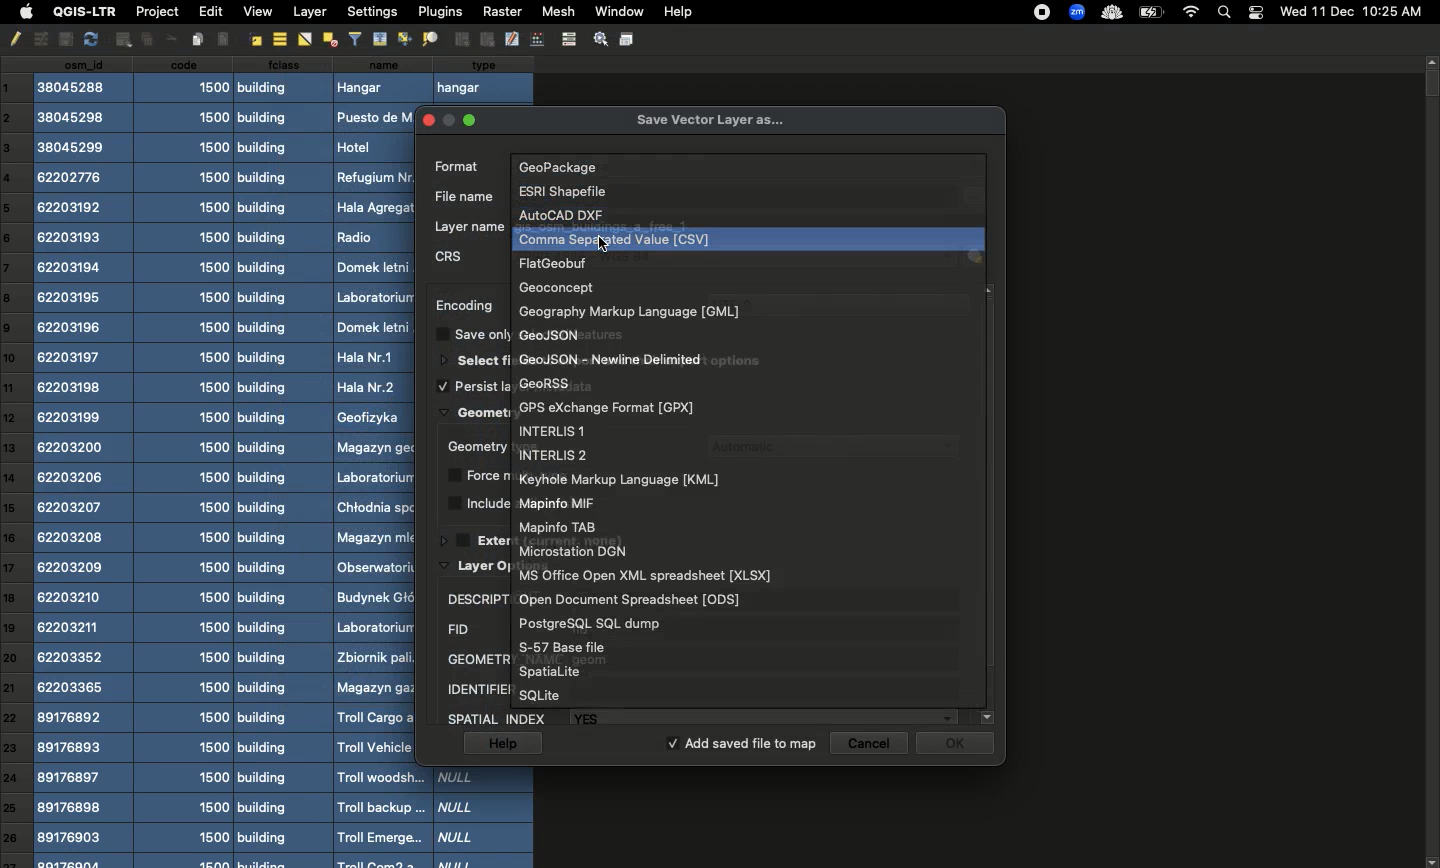  I want to click on , so click(167, 39).